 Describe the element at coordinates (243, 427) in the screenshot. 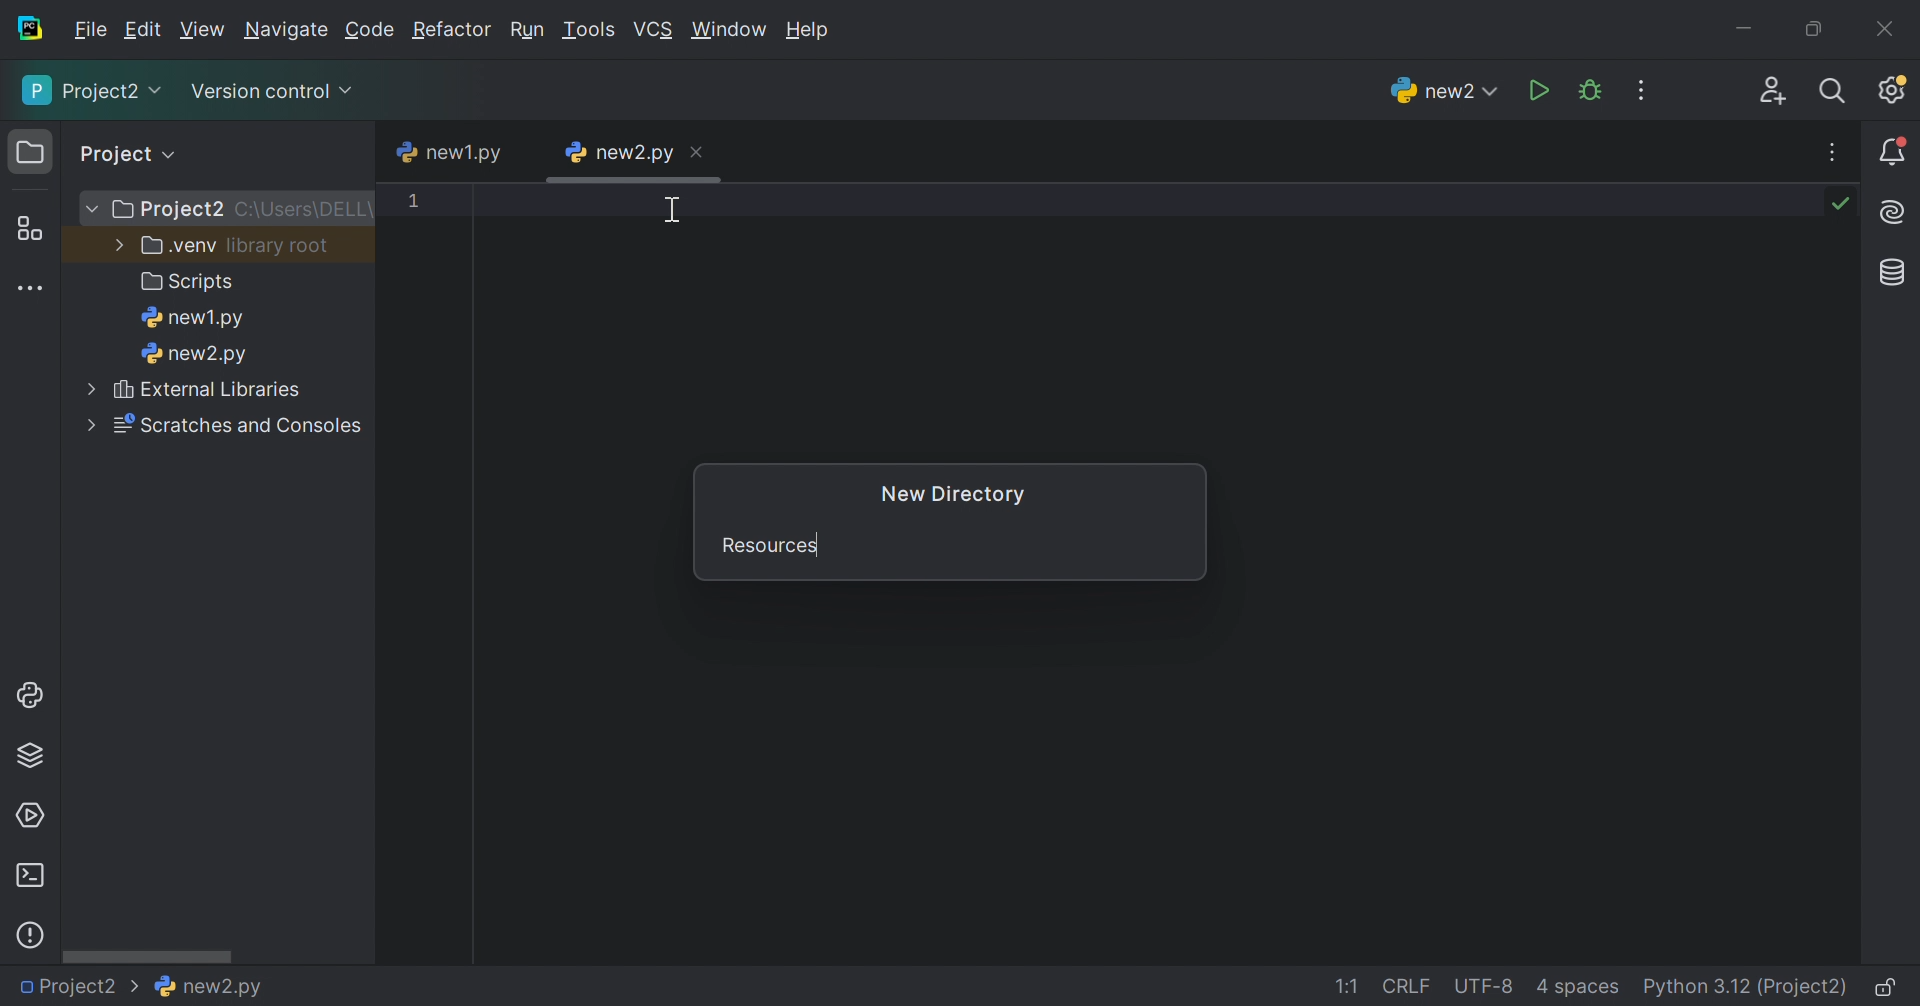

I see `Scratches and consoles` at that location.